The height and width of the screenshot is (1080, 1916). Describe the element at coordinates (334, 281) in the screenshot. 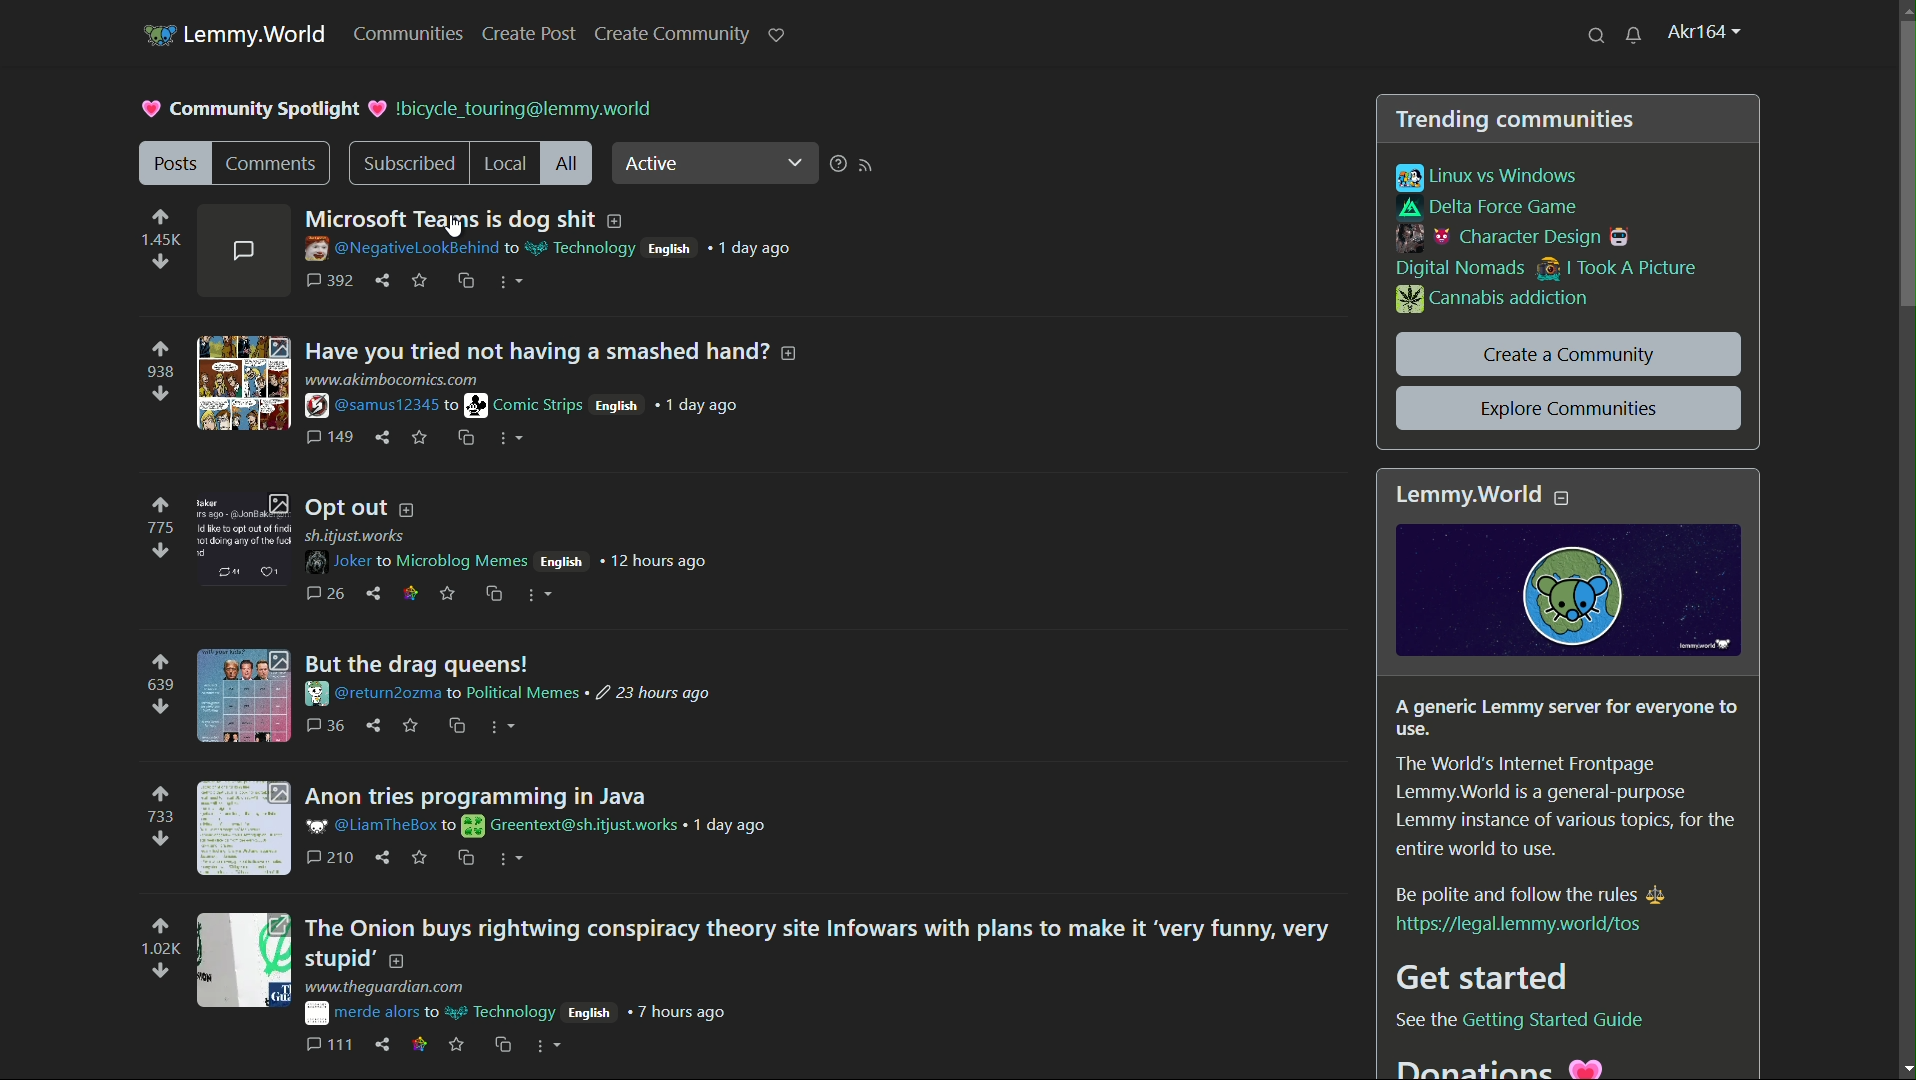

I see `comments` at that location.